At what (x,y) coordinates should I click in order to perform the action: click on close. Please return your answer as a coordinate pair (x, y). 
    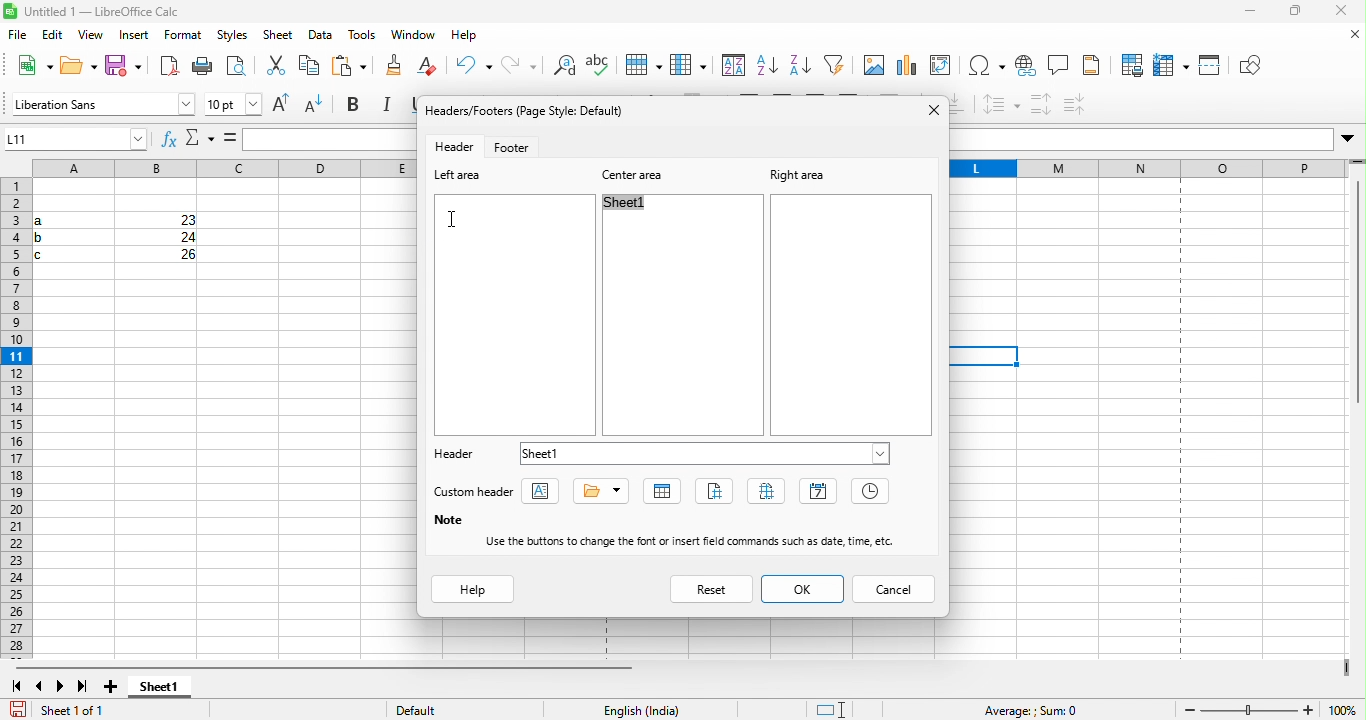
    Looking at the image, I should click on (1348, 35).